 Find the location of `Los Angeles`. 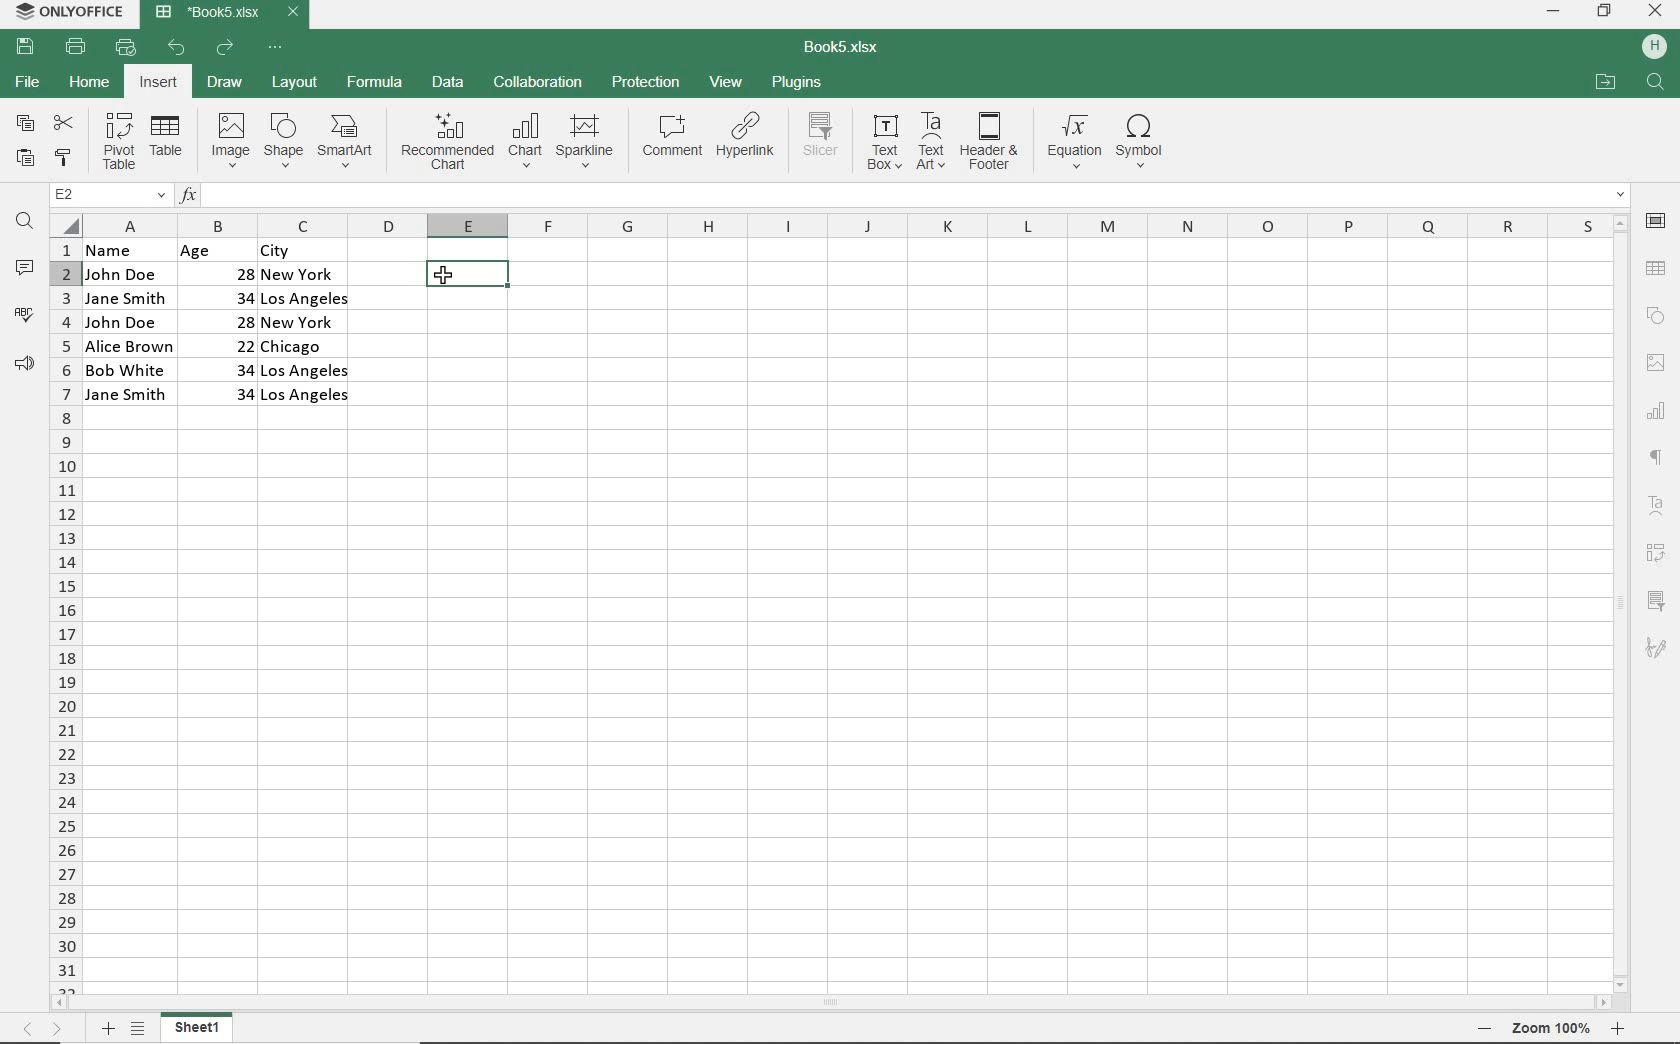

Los Angeles is located at coordinates (308, 370).